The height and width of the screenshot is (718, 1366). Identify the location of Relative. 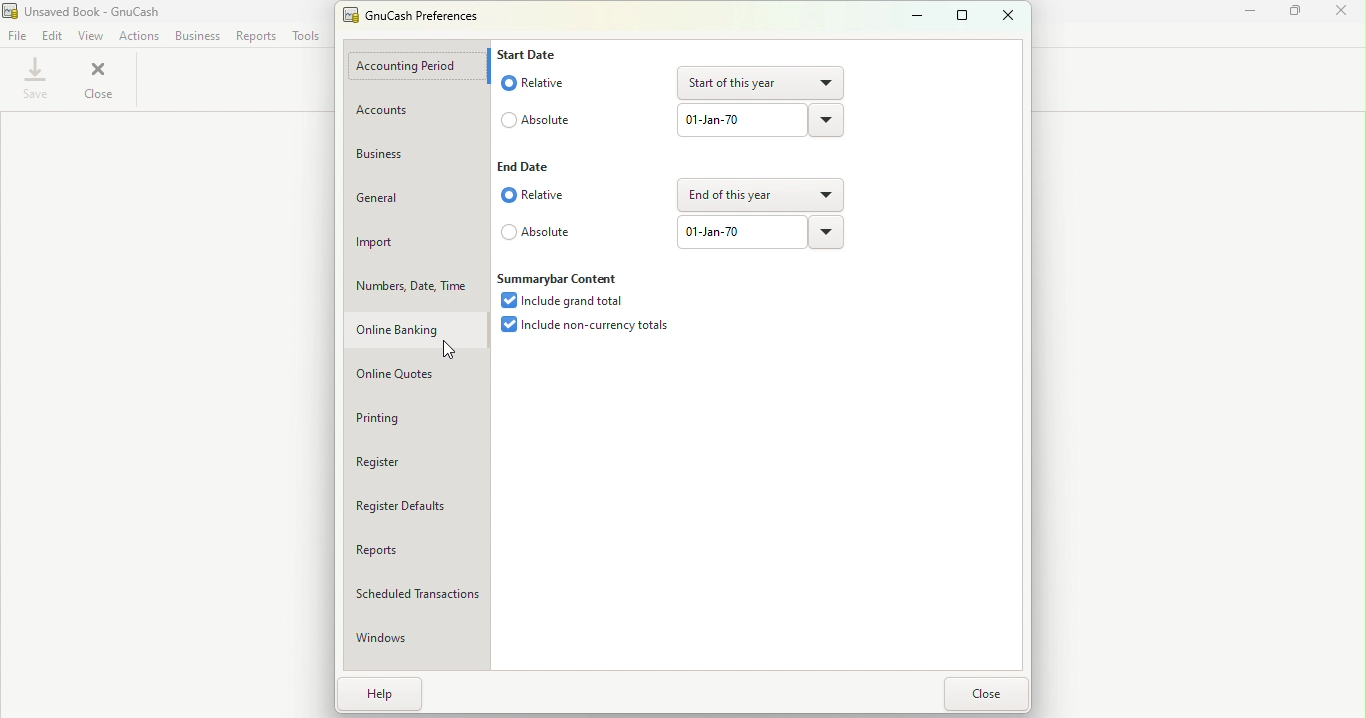
(548, 200).